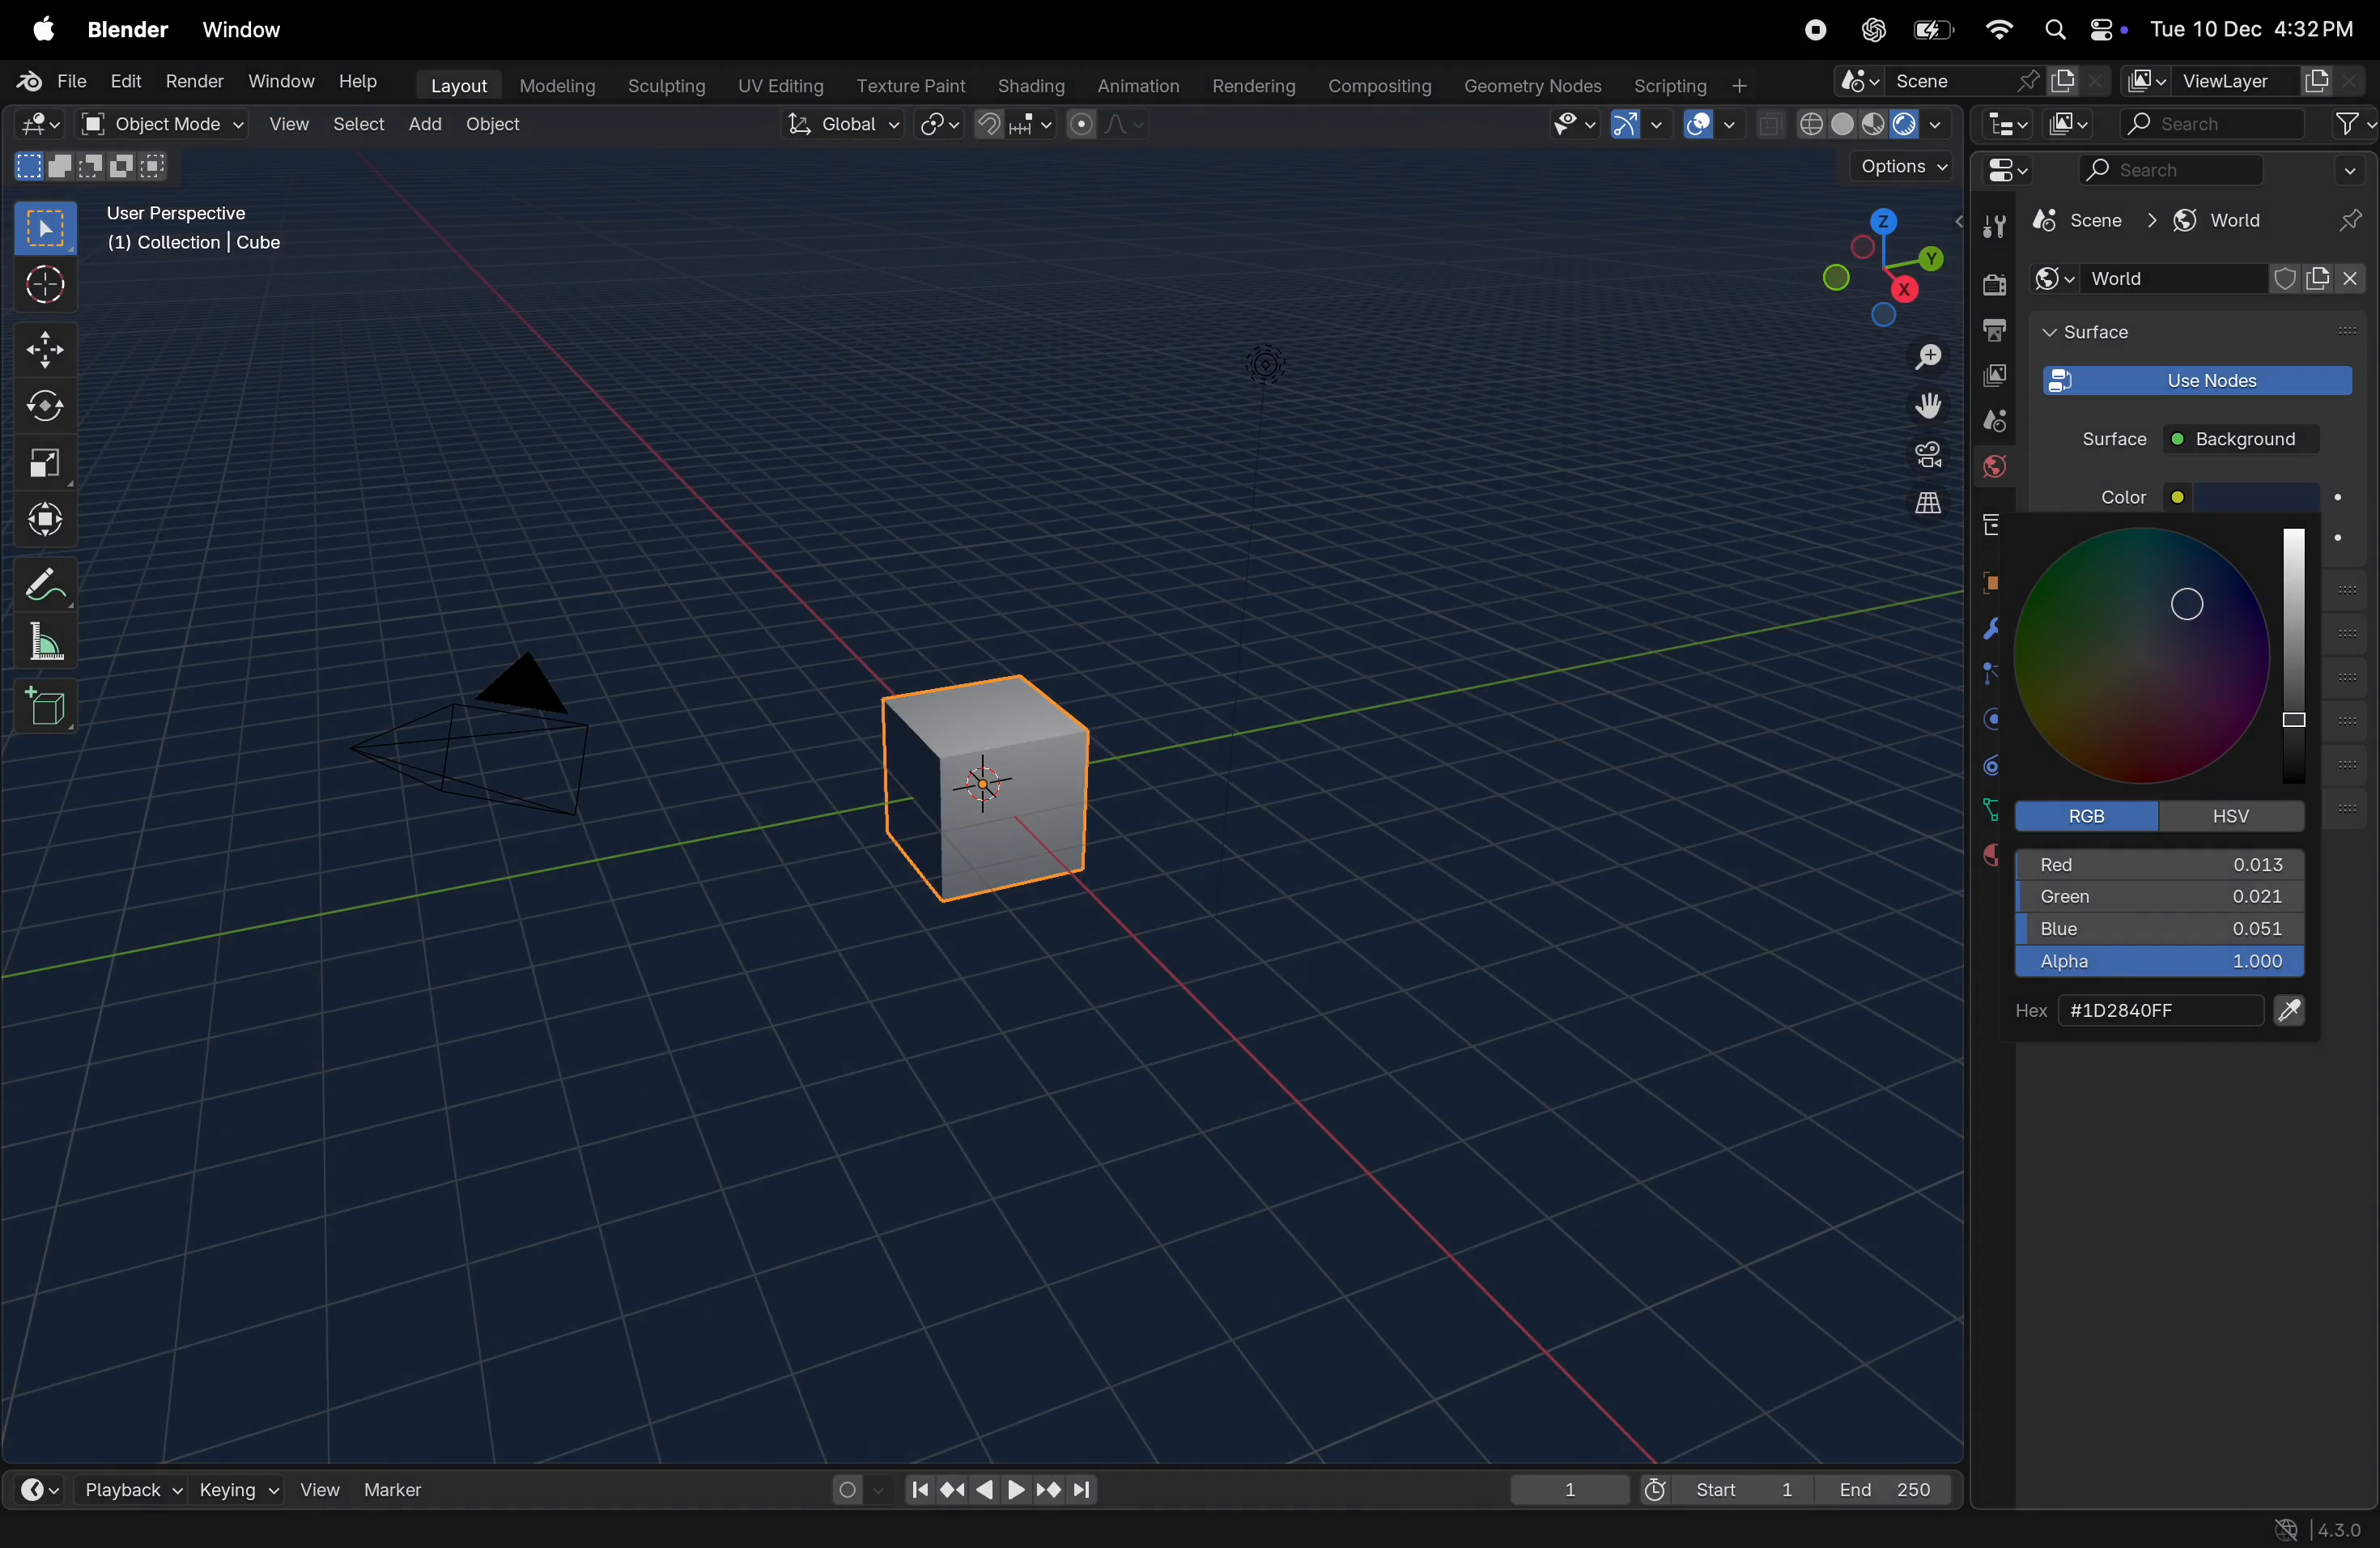  I want to click on camera, so click(1916, 457).